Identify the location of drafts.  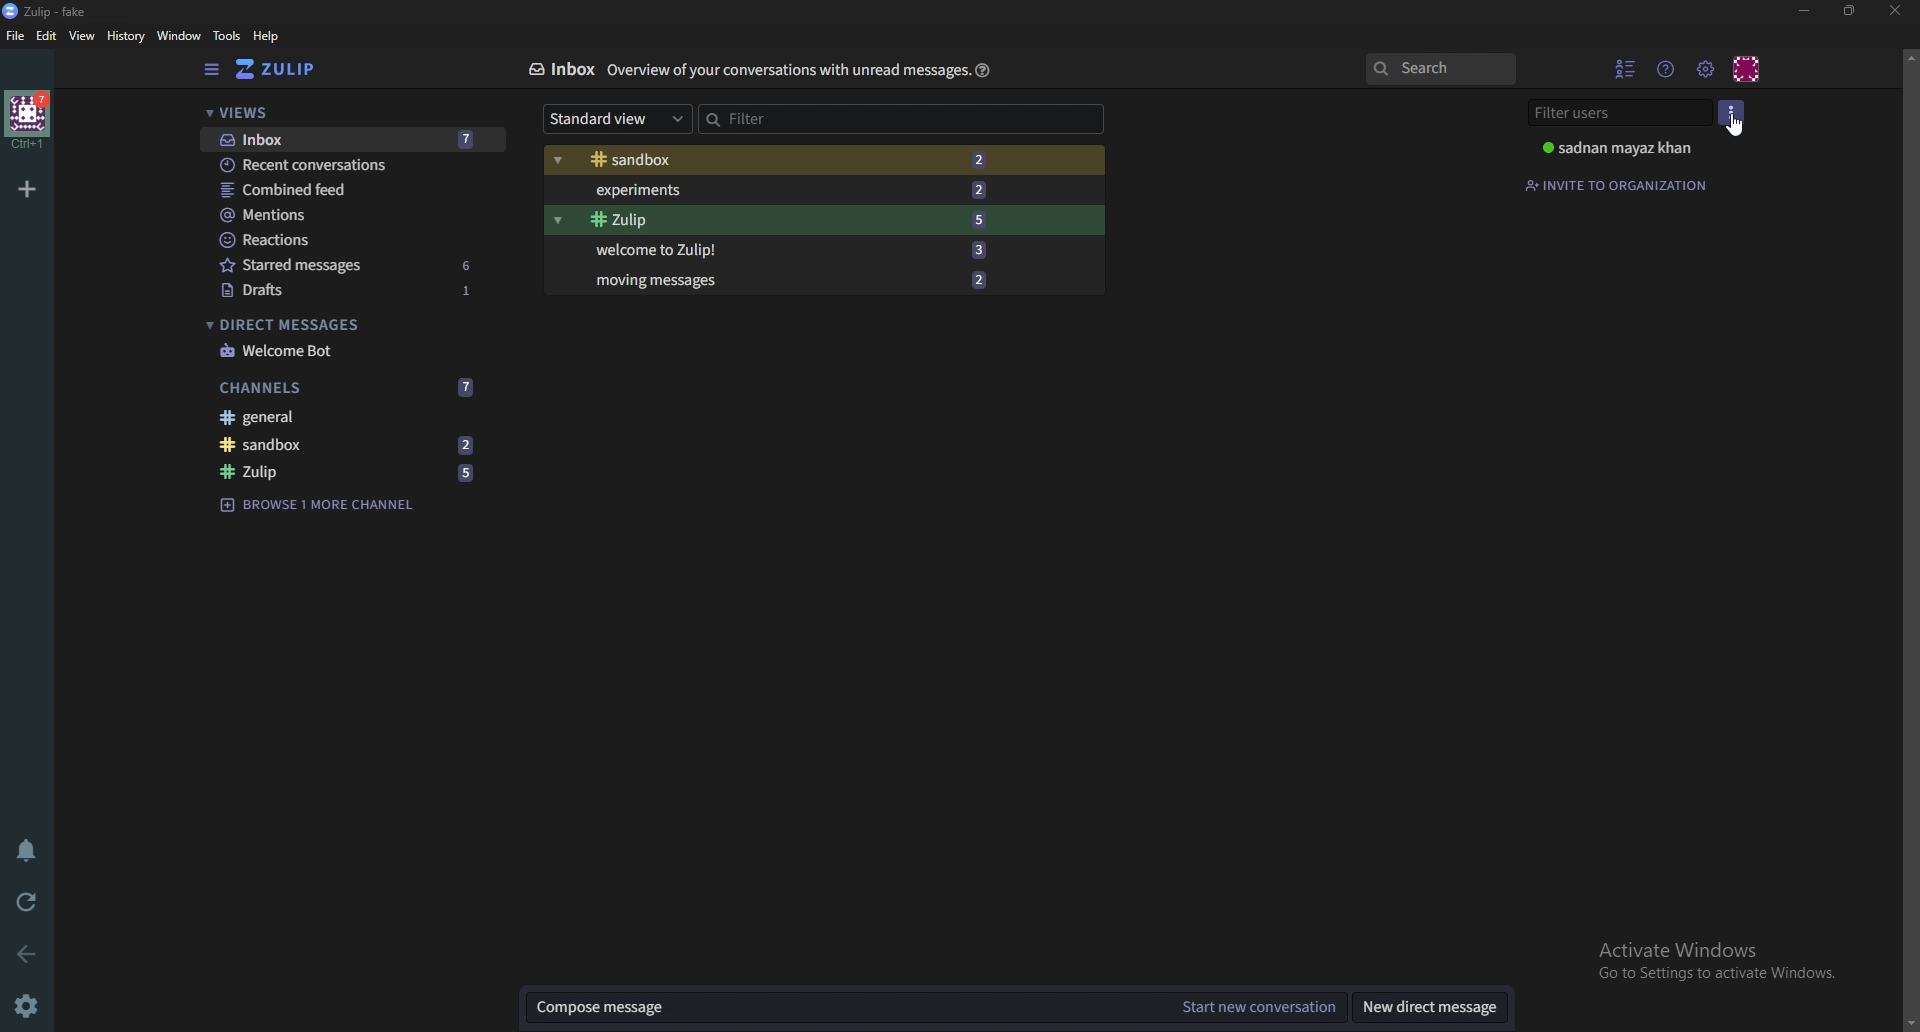
(349, 291).